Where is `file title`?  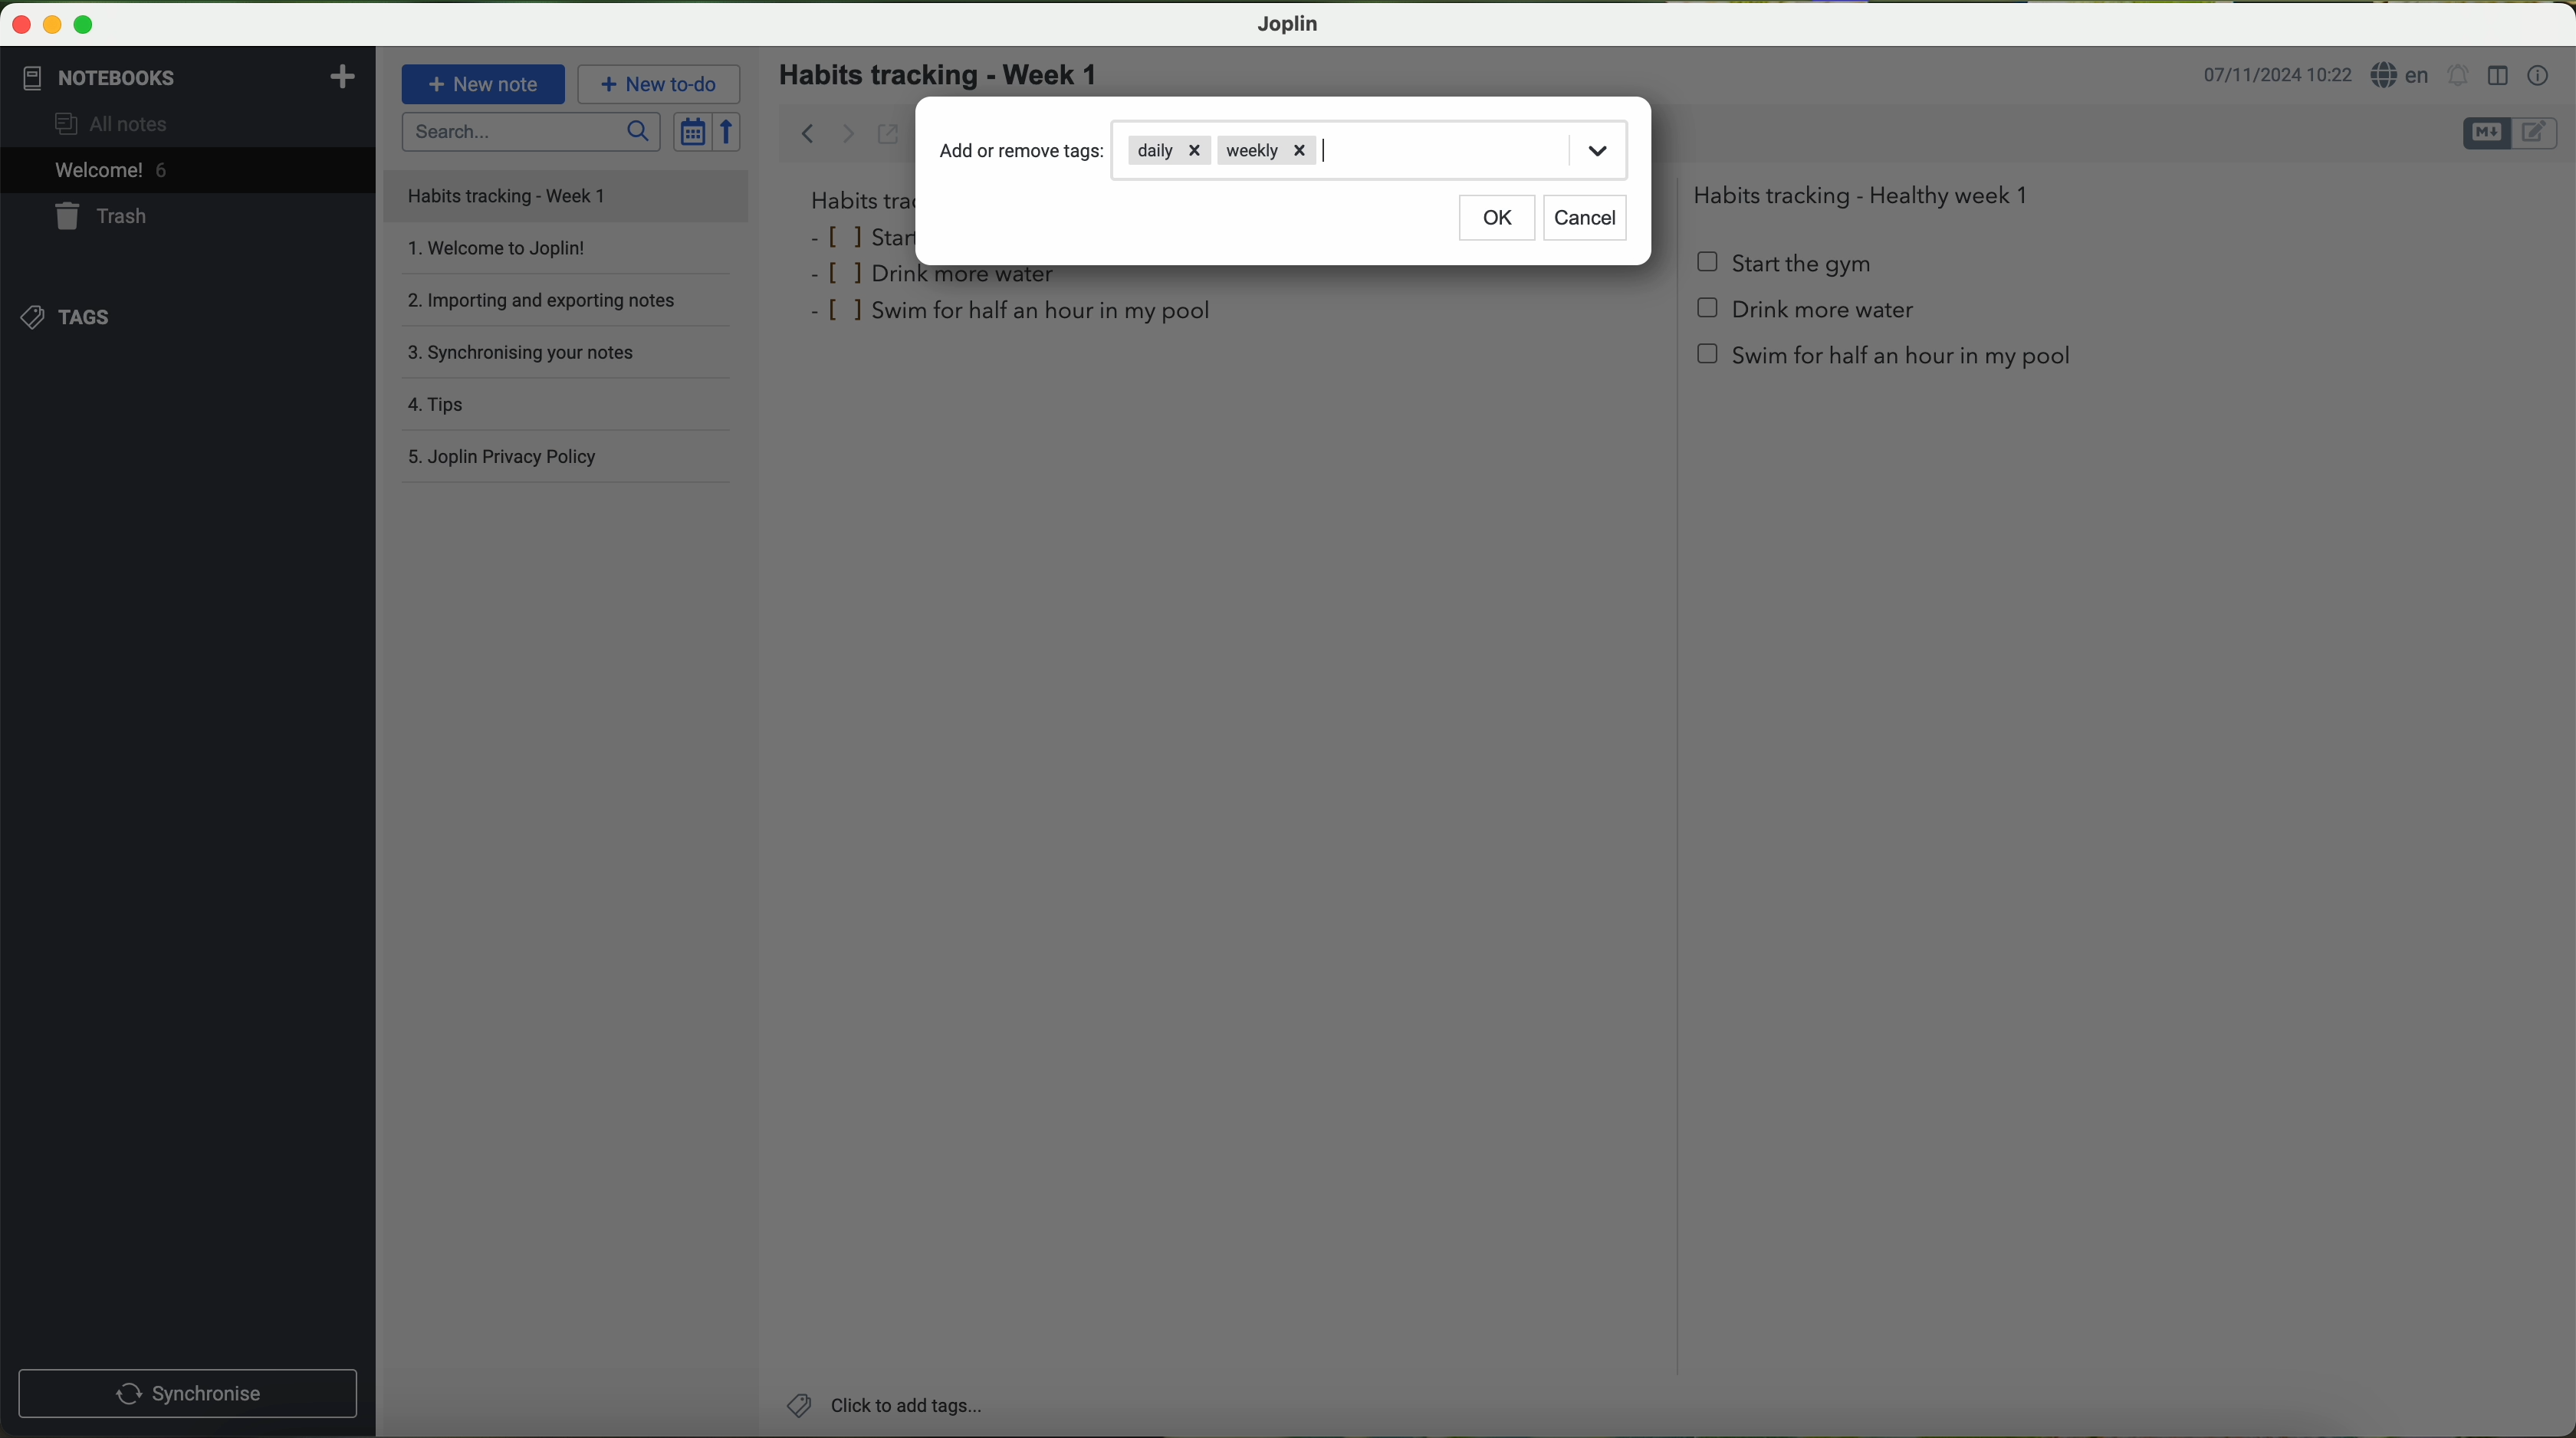
file title is located at coordinates (567, 196).